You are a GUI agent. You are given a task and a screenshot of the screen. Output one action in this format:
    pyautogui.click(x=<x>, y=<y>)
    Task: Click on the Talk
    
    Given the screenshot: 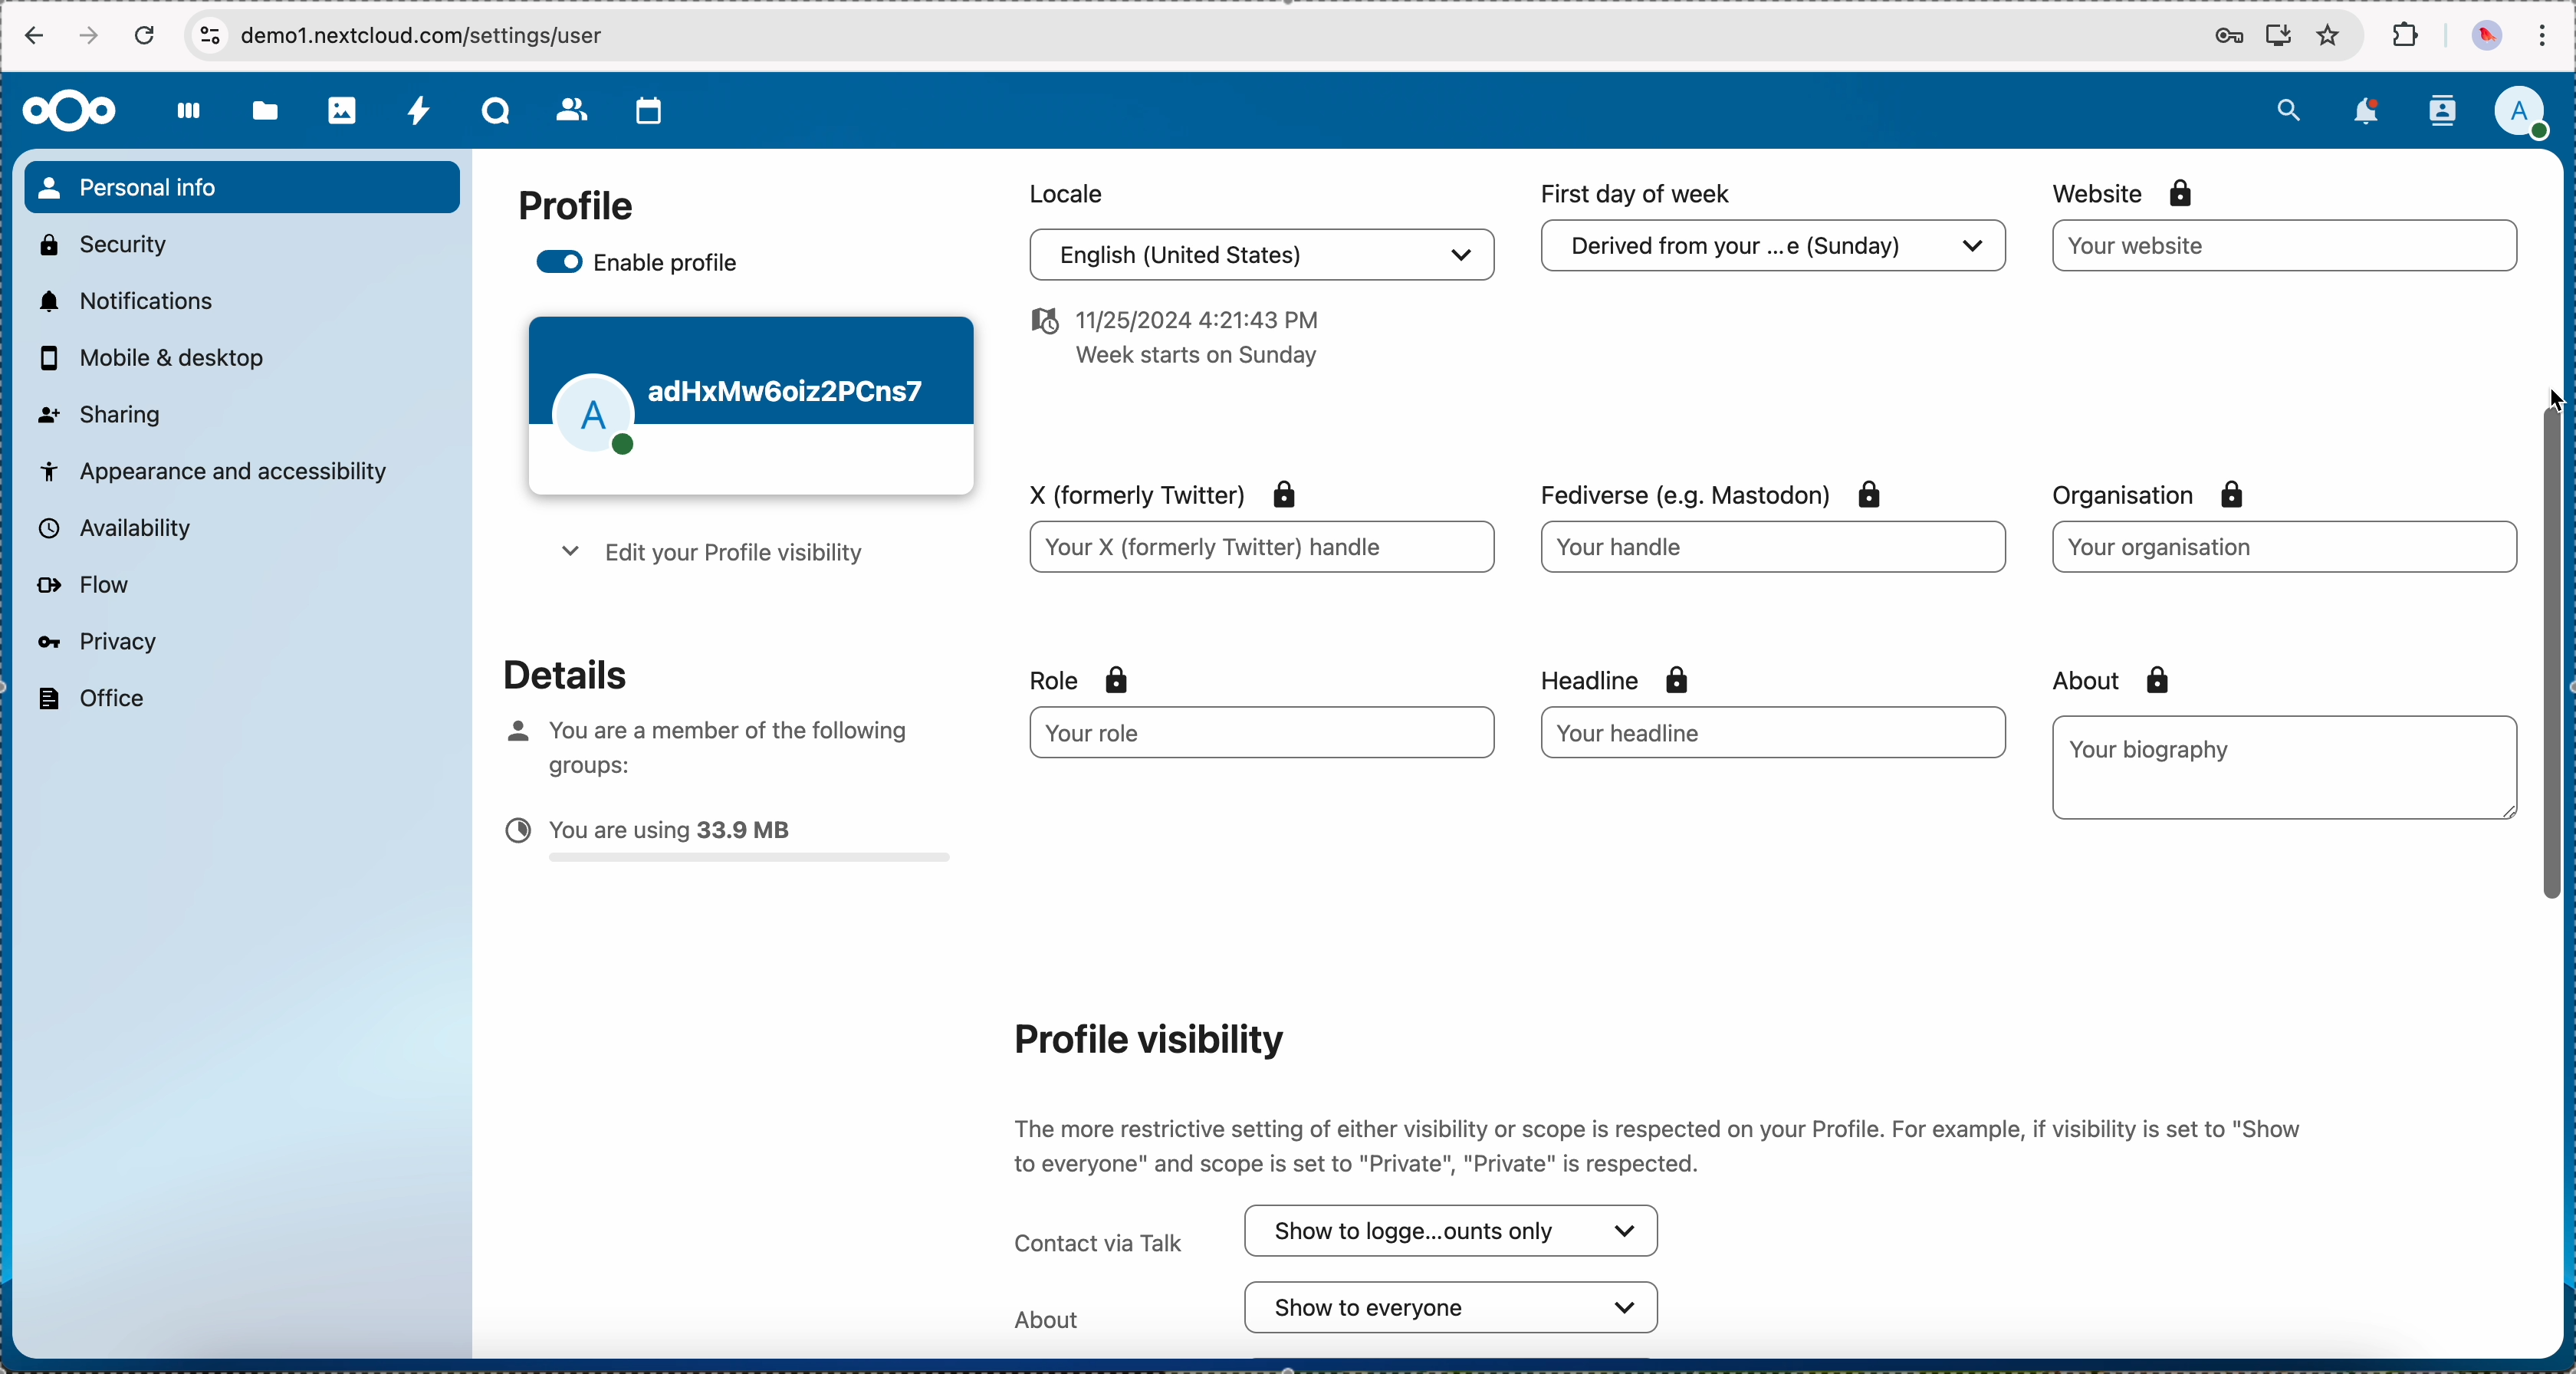 What is the action you would take?
    pyautogui.click(x=499, y=113)
    